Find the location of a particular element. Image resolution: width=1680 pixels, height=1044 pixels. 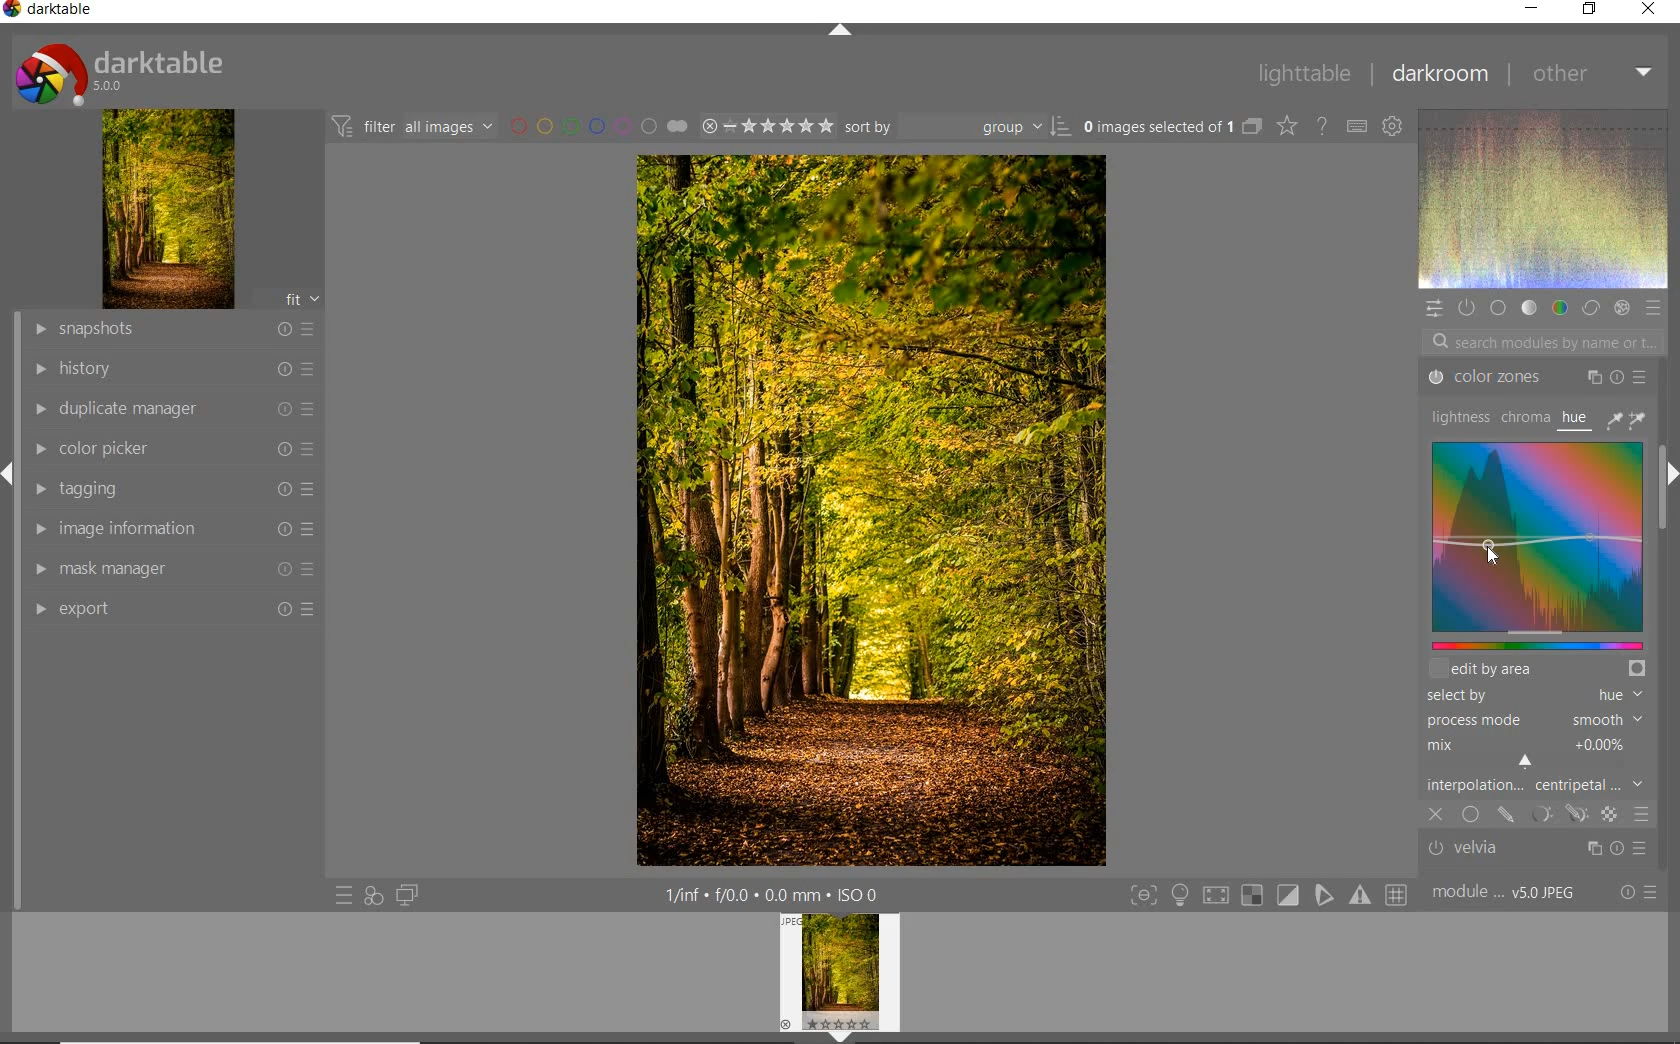

SORT is located at coordinates (956, 126).